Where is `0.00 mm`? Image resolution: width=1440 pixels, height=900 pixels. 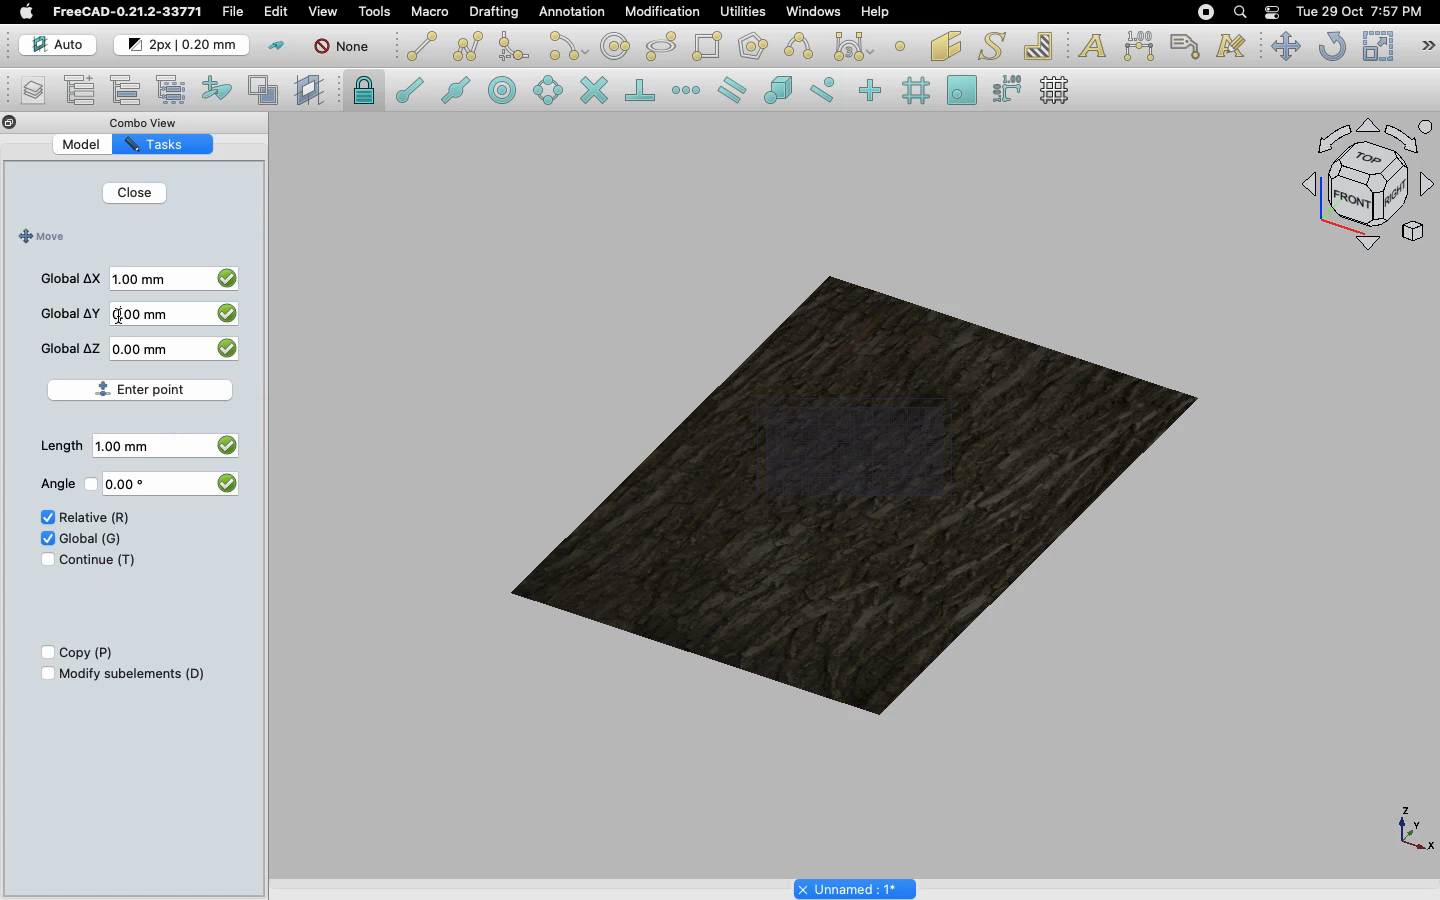
0.00 mm is located at coordinates (149, 348).